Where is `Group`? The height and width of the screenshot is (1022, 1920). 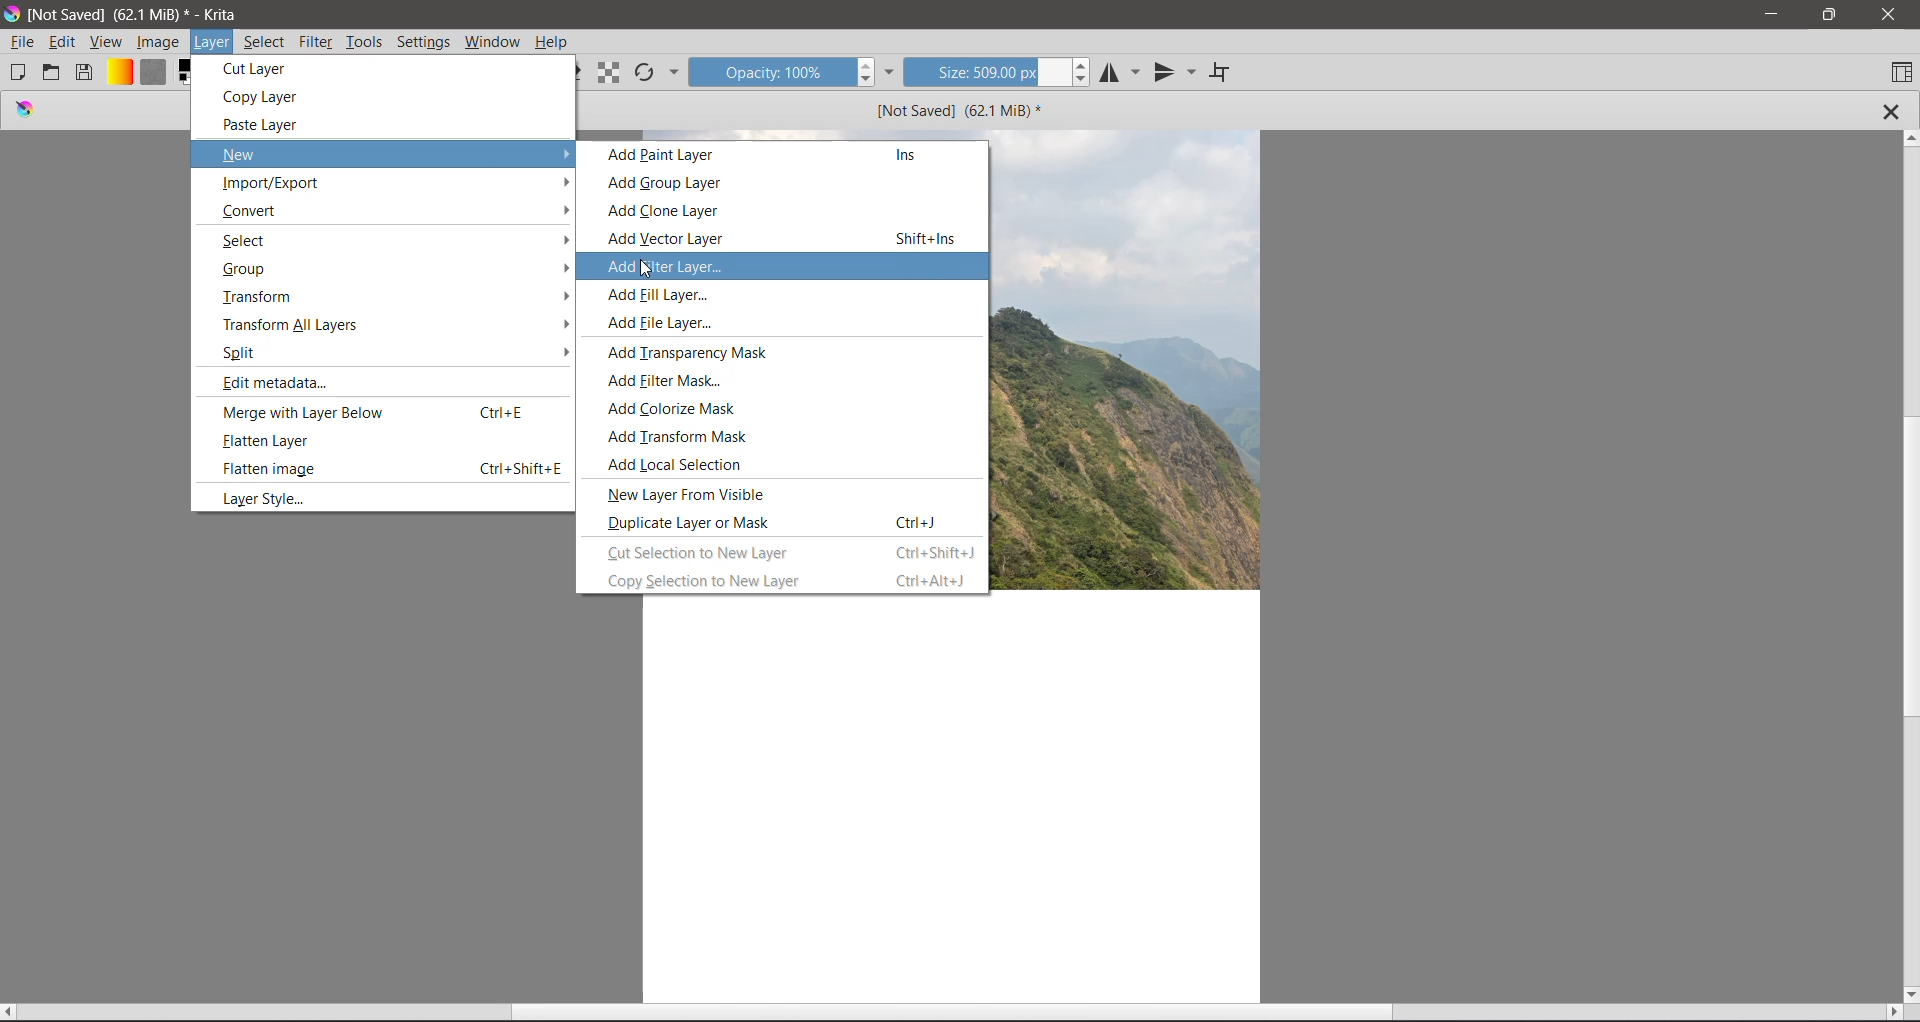
Group is located at coordinates (395, 270).